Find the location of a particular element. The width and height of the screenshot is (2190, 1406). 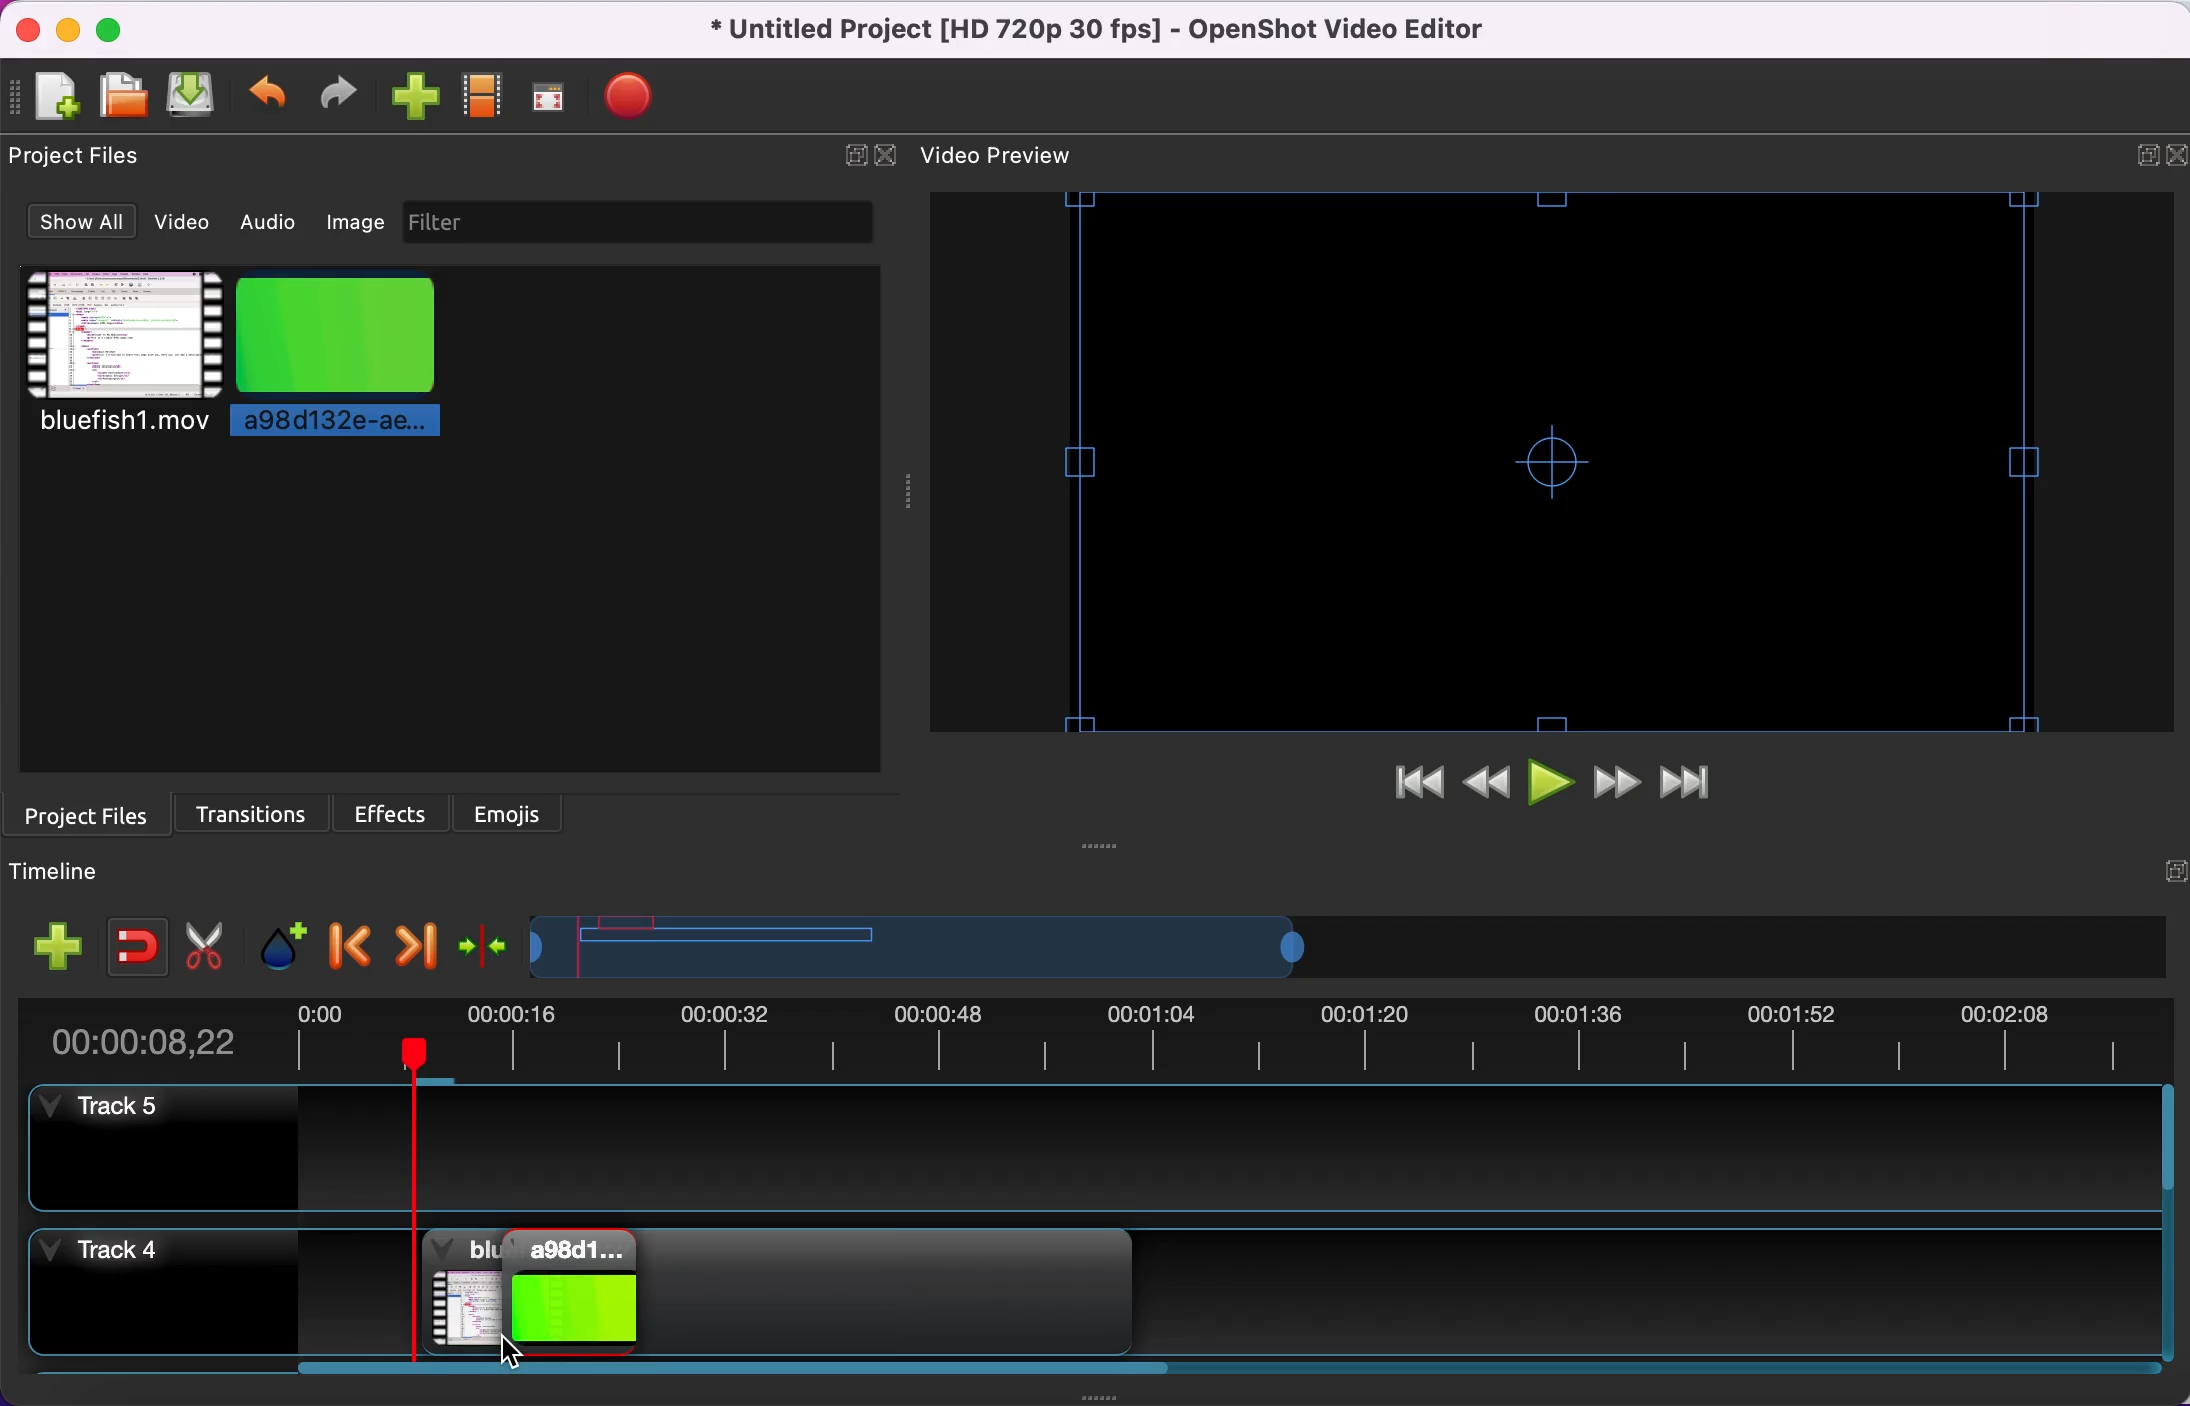

choose profile is located at coordinates (480, 100).